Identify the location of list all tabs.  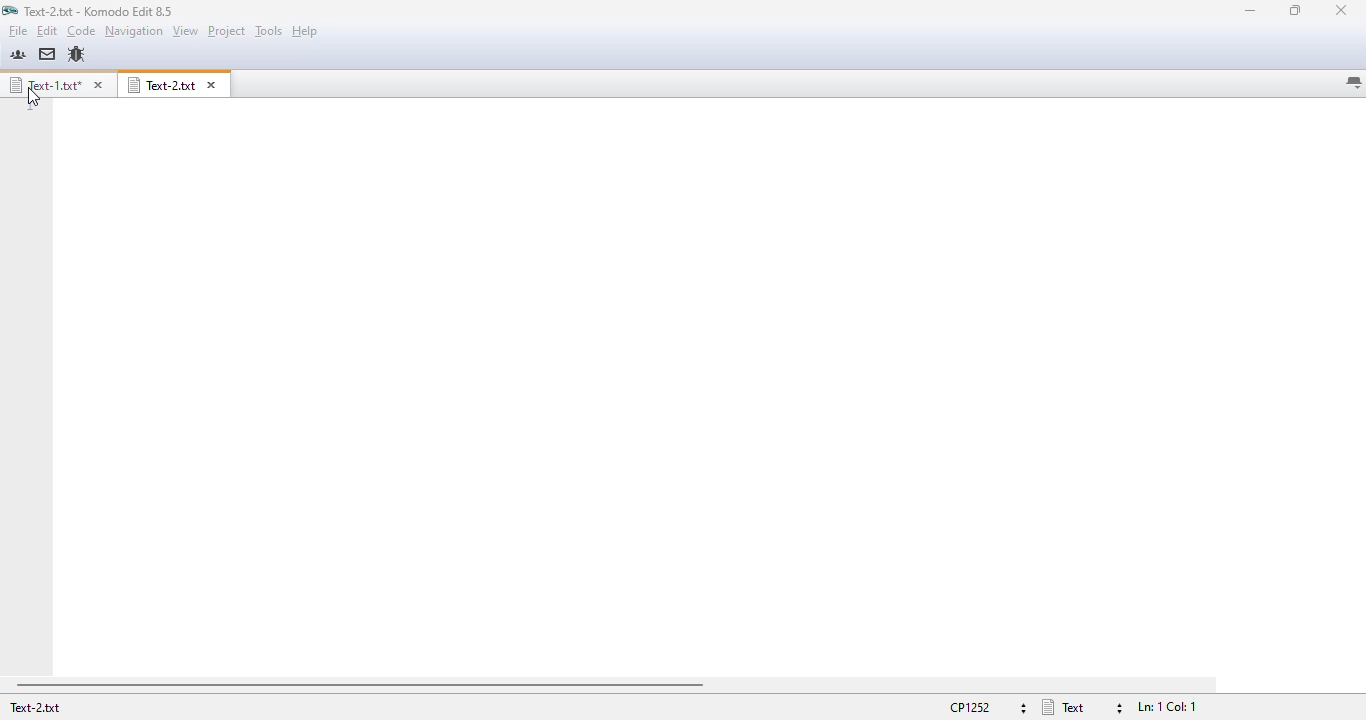
(1353, 83).